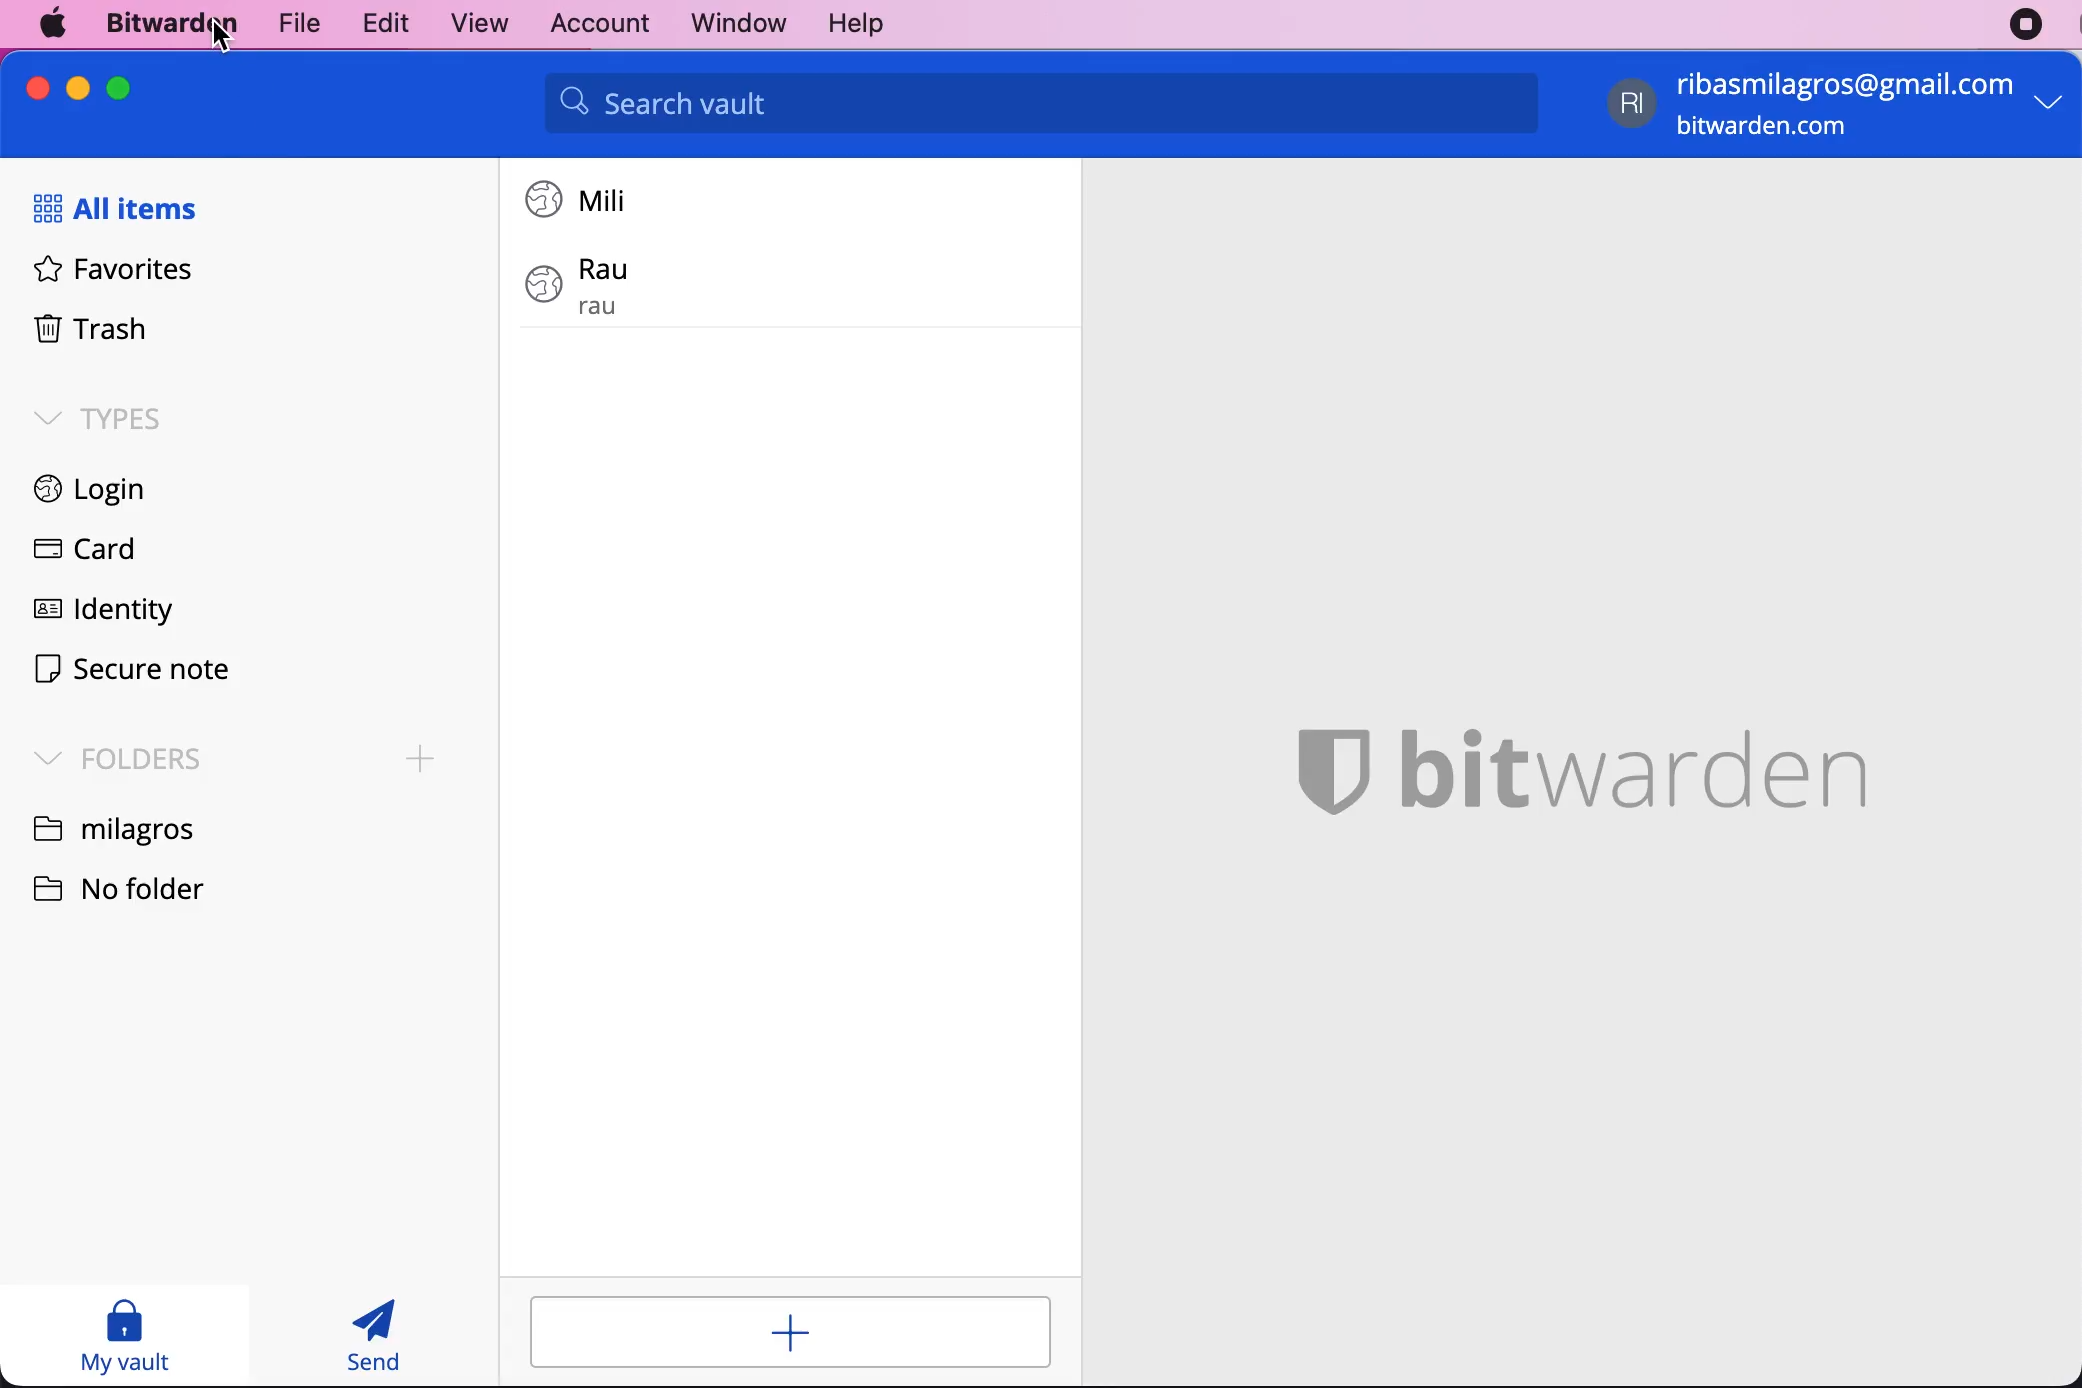 This screenshot has height=1388, width=2082. I want to click on edit, so click(379, 22).